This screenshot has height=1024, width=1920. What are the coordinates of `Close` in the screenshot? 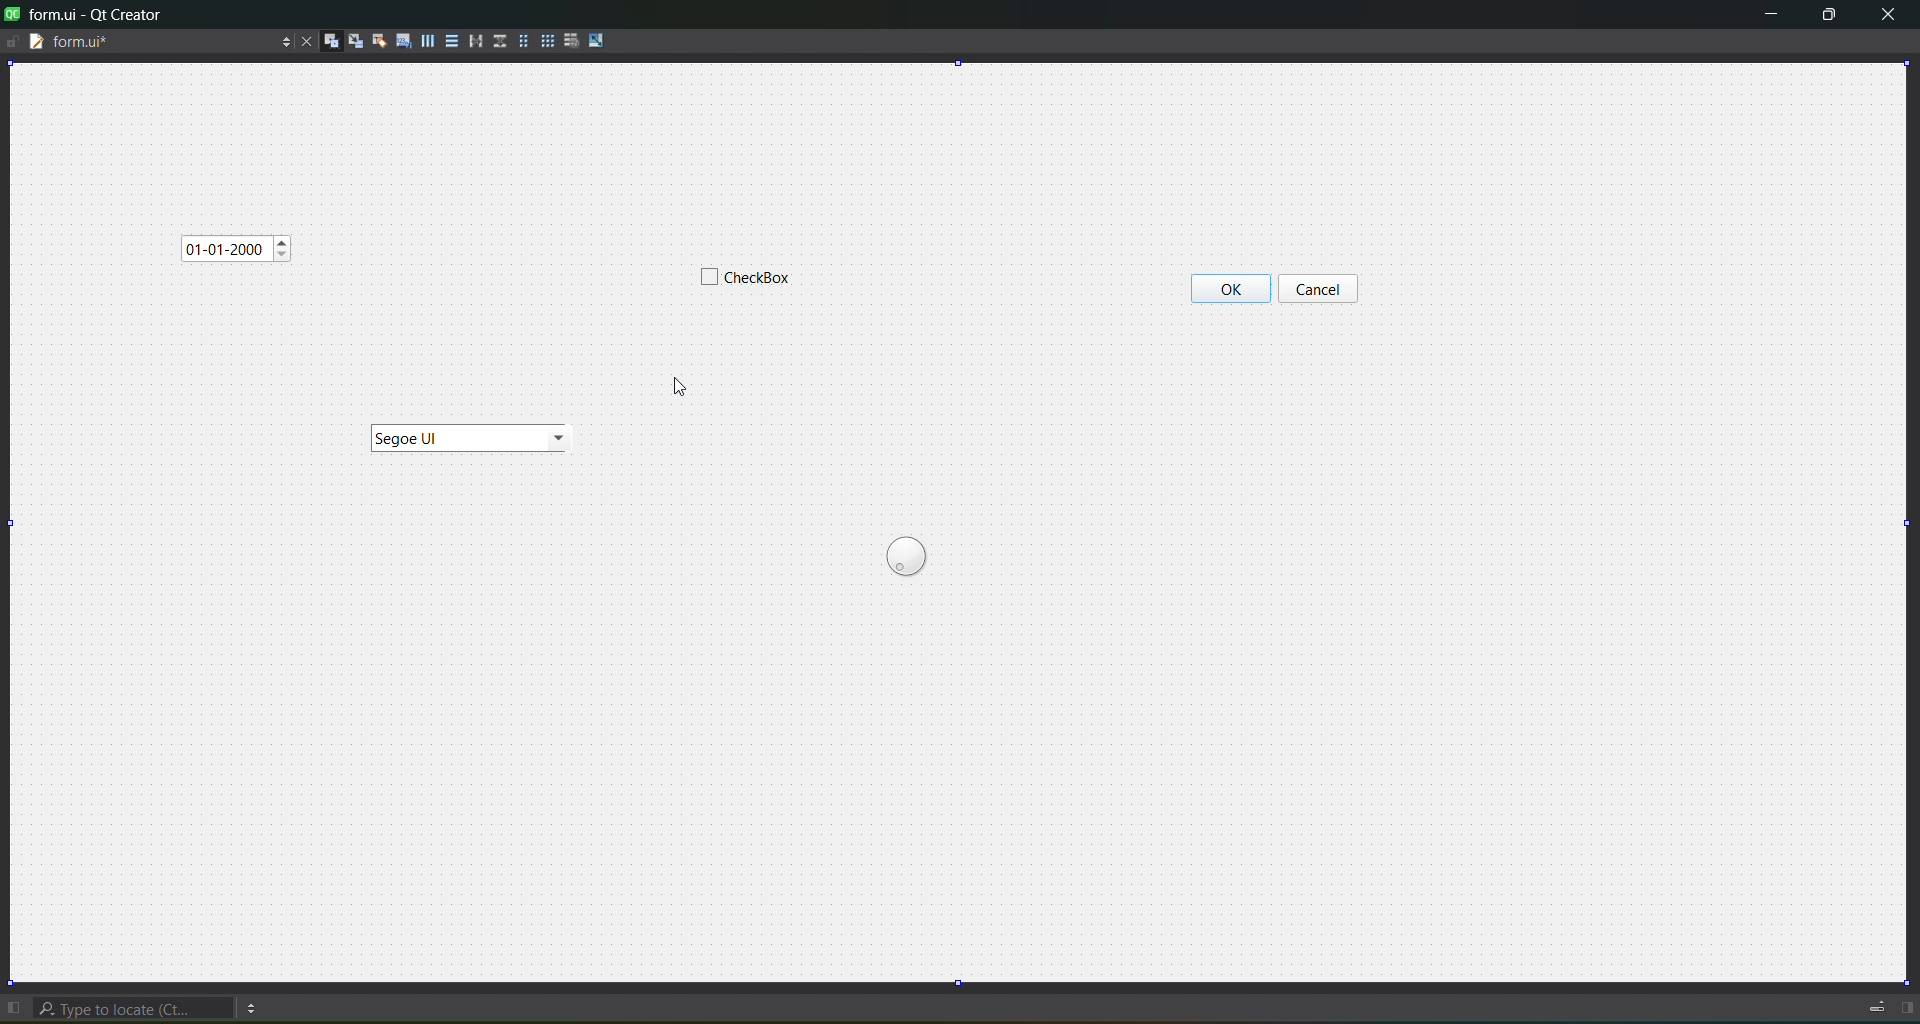 It's located at (303, 40).